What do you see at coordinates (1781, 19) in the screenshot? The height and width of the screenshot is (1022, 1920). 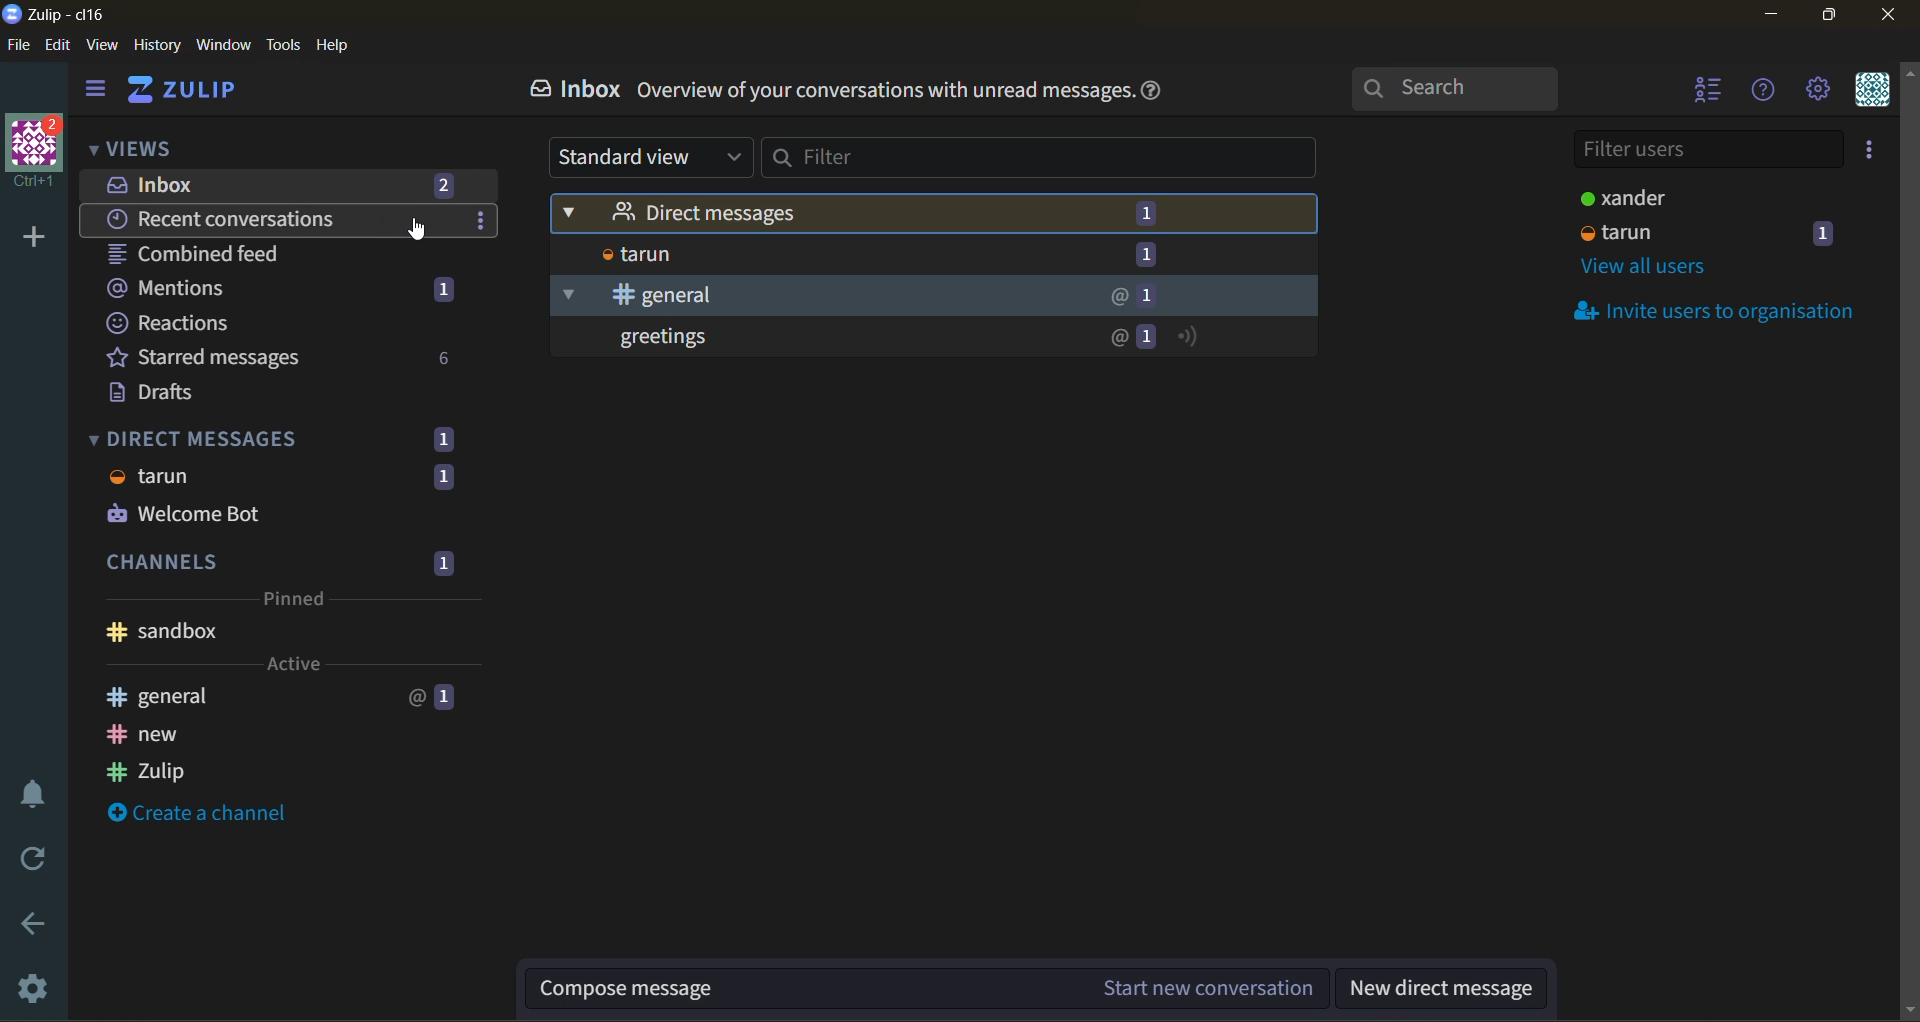 I see `minimize` at bounding box center [1781, 19].